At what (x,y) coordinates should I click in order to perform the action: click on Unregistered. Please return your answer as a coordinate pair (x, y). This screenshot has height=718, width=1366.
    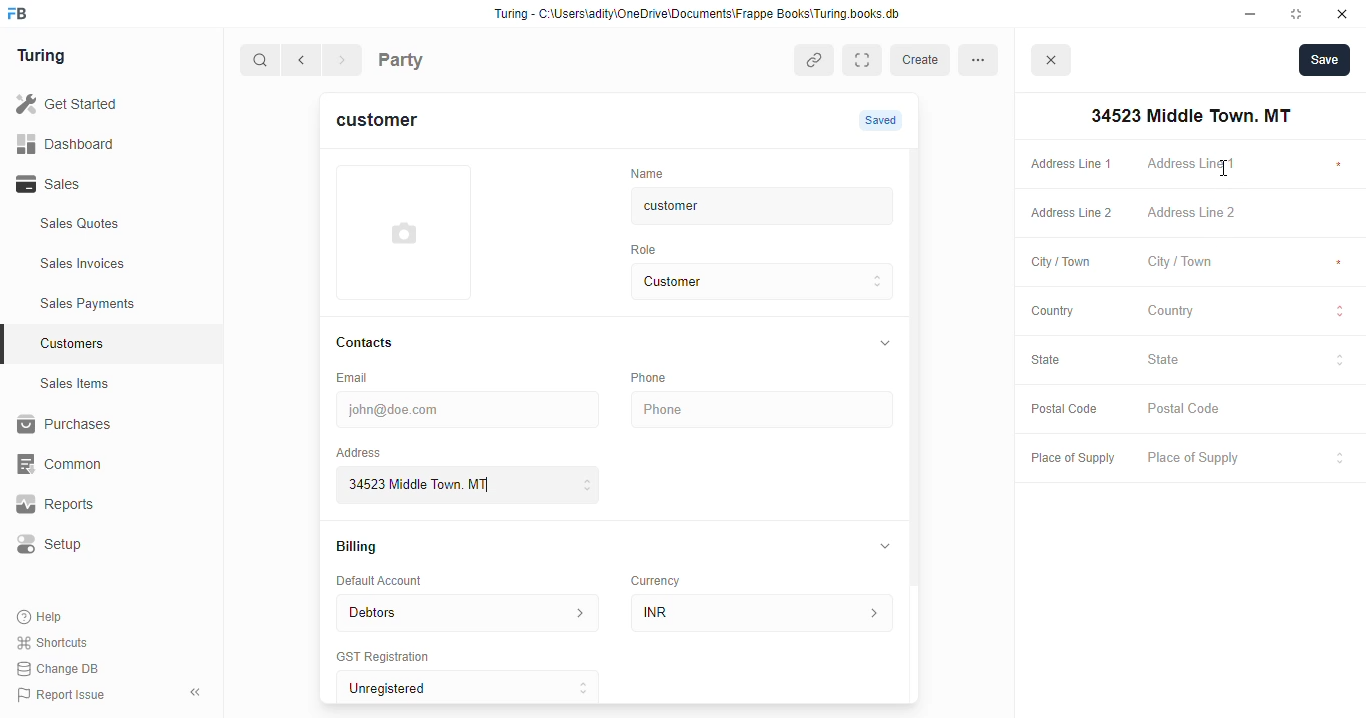
    Looking at the image, I should click on (477, 688).